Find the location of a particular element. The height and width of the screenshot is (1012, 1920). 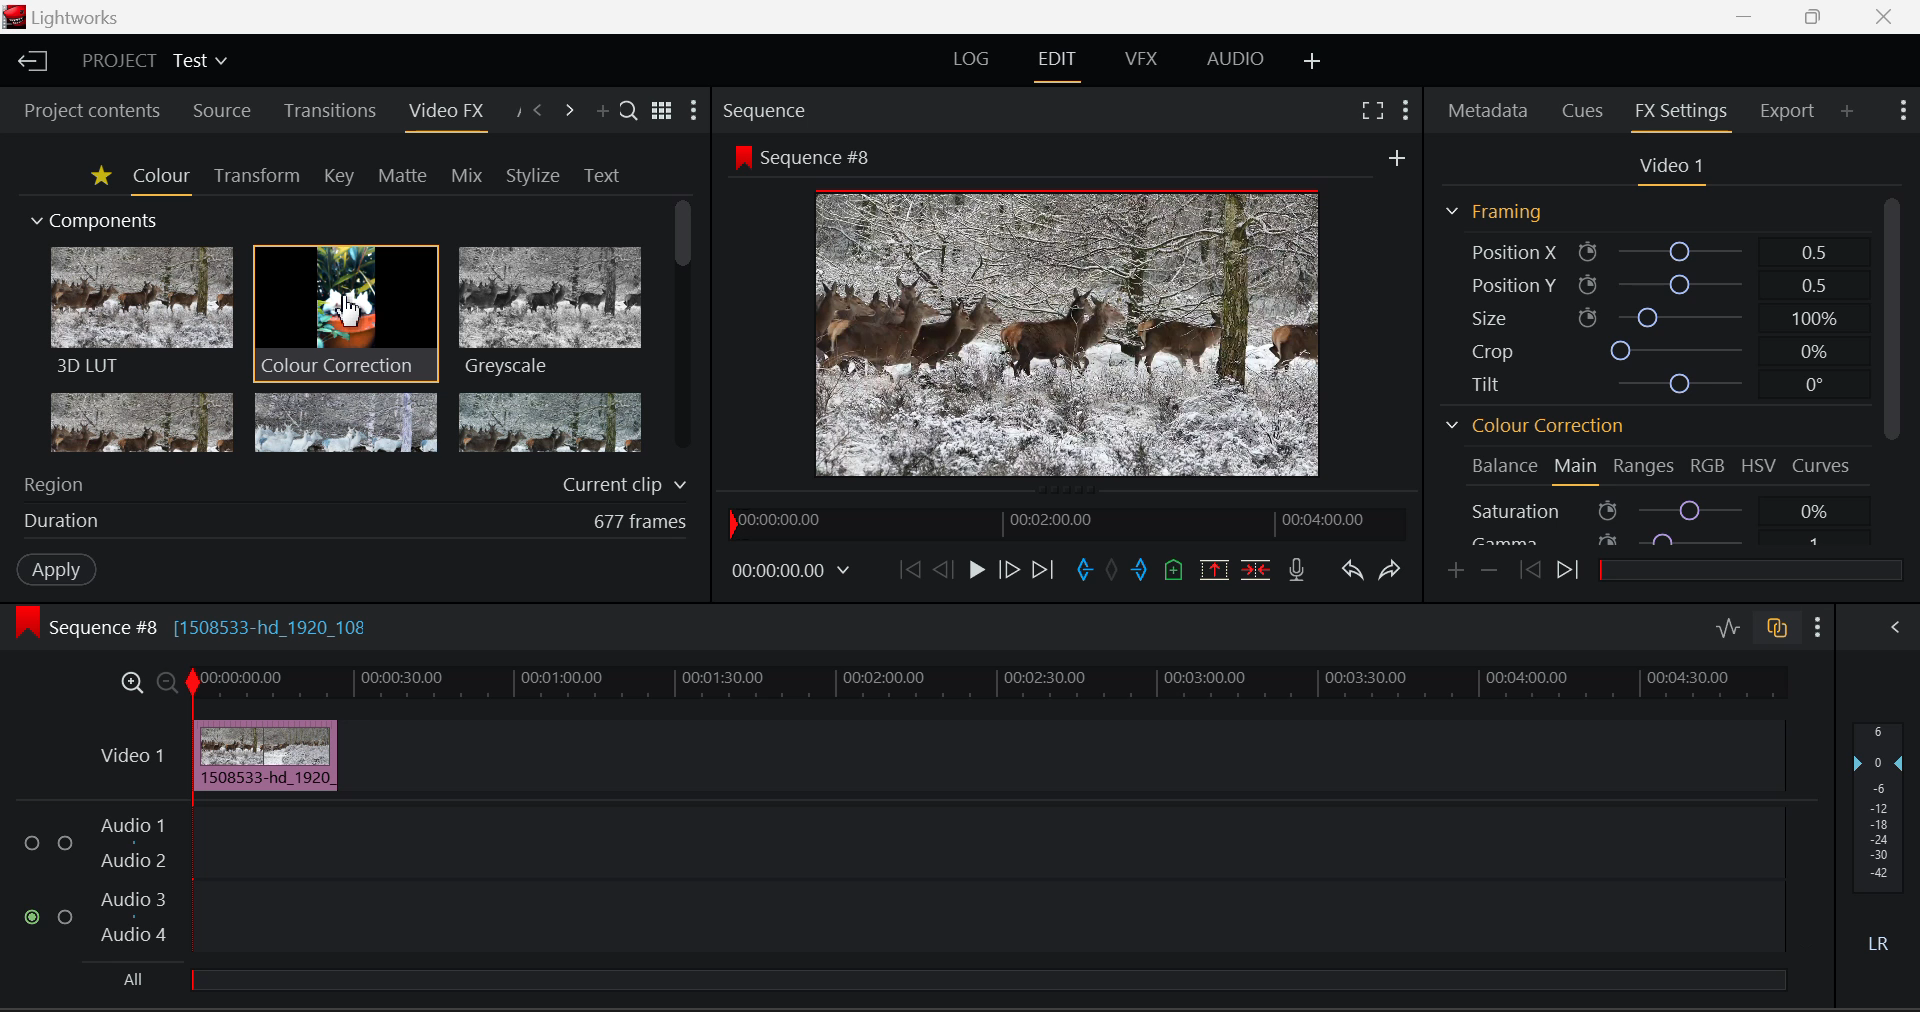

Matte is located at coordinates (403, 176).